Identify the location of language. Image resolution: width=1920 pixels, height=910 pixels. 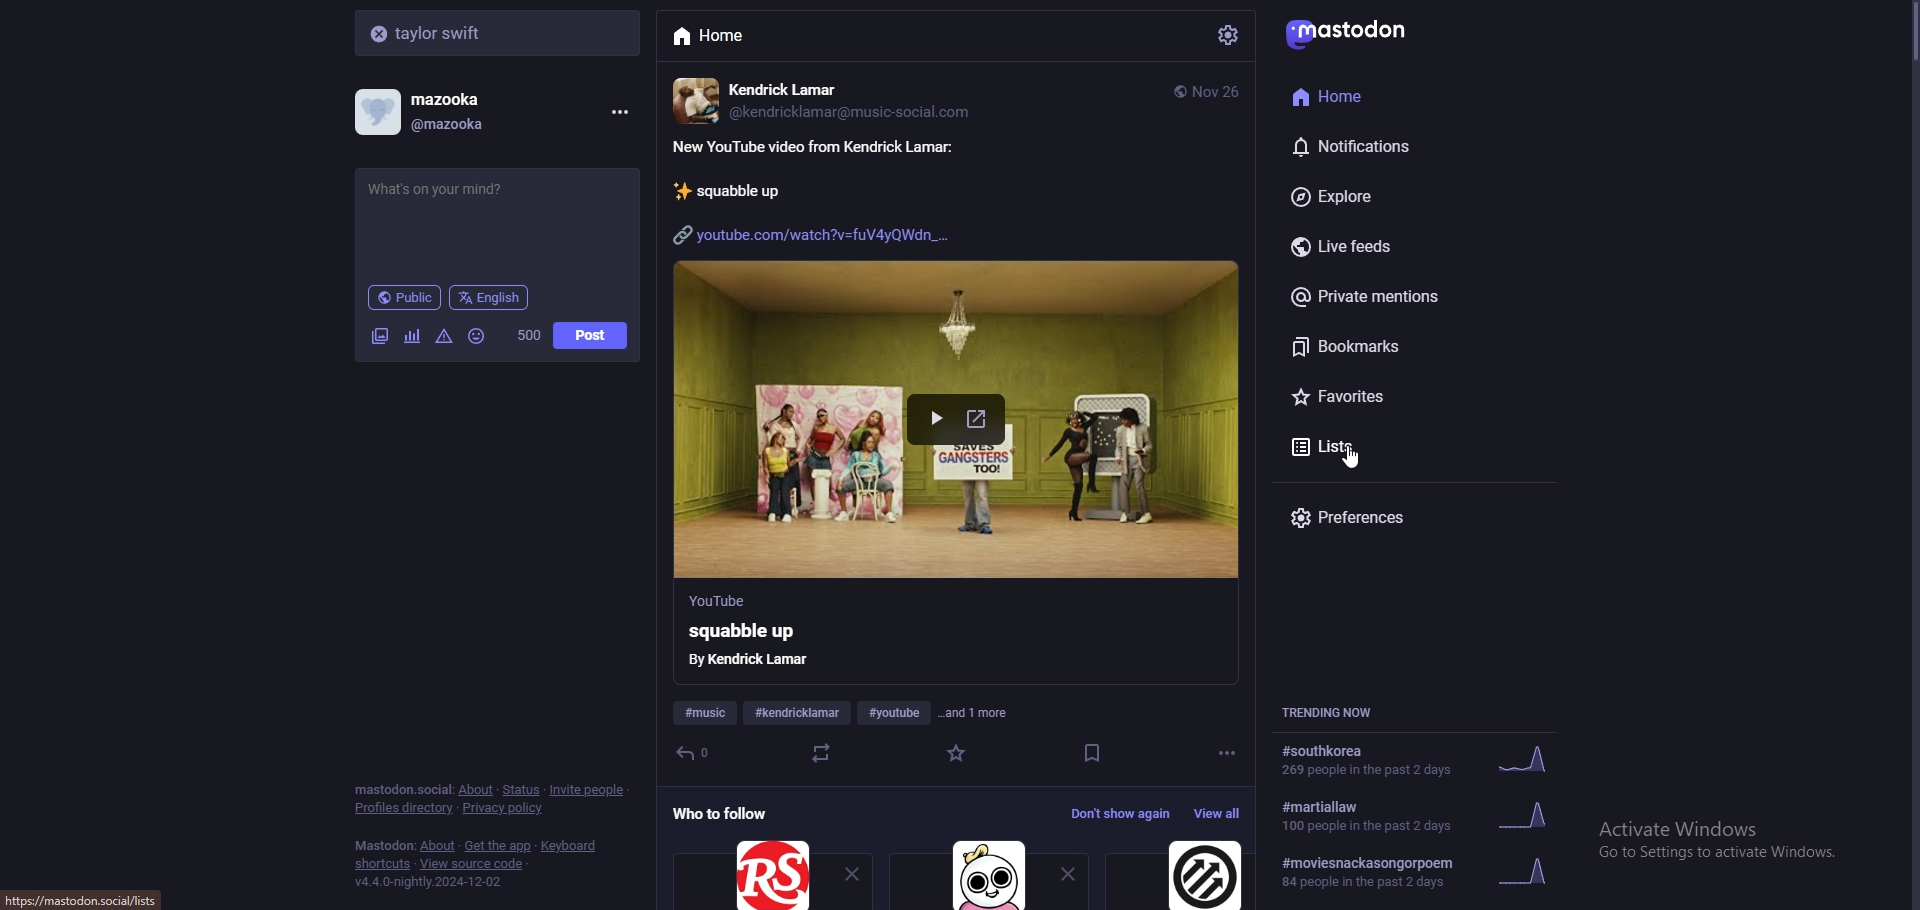
(490, 296).